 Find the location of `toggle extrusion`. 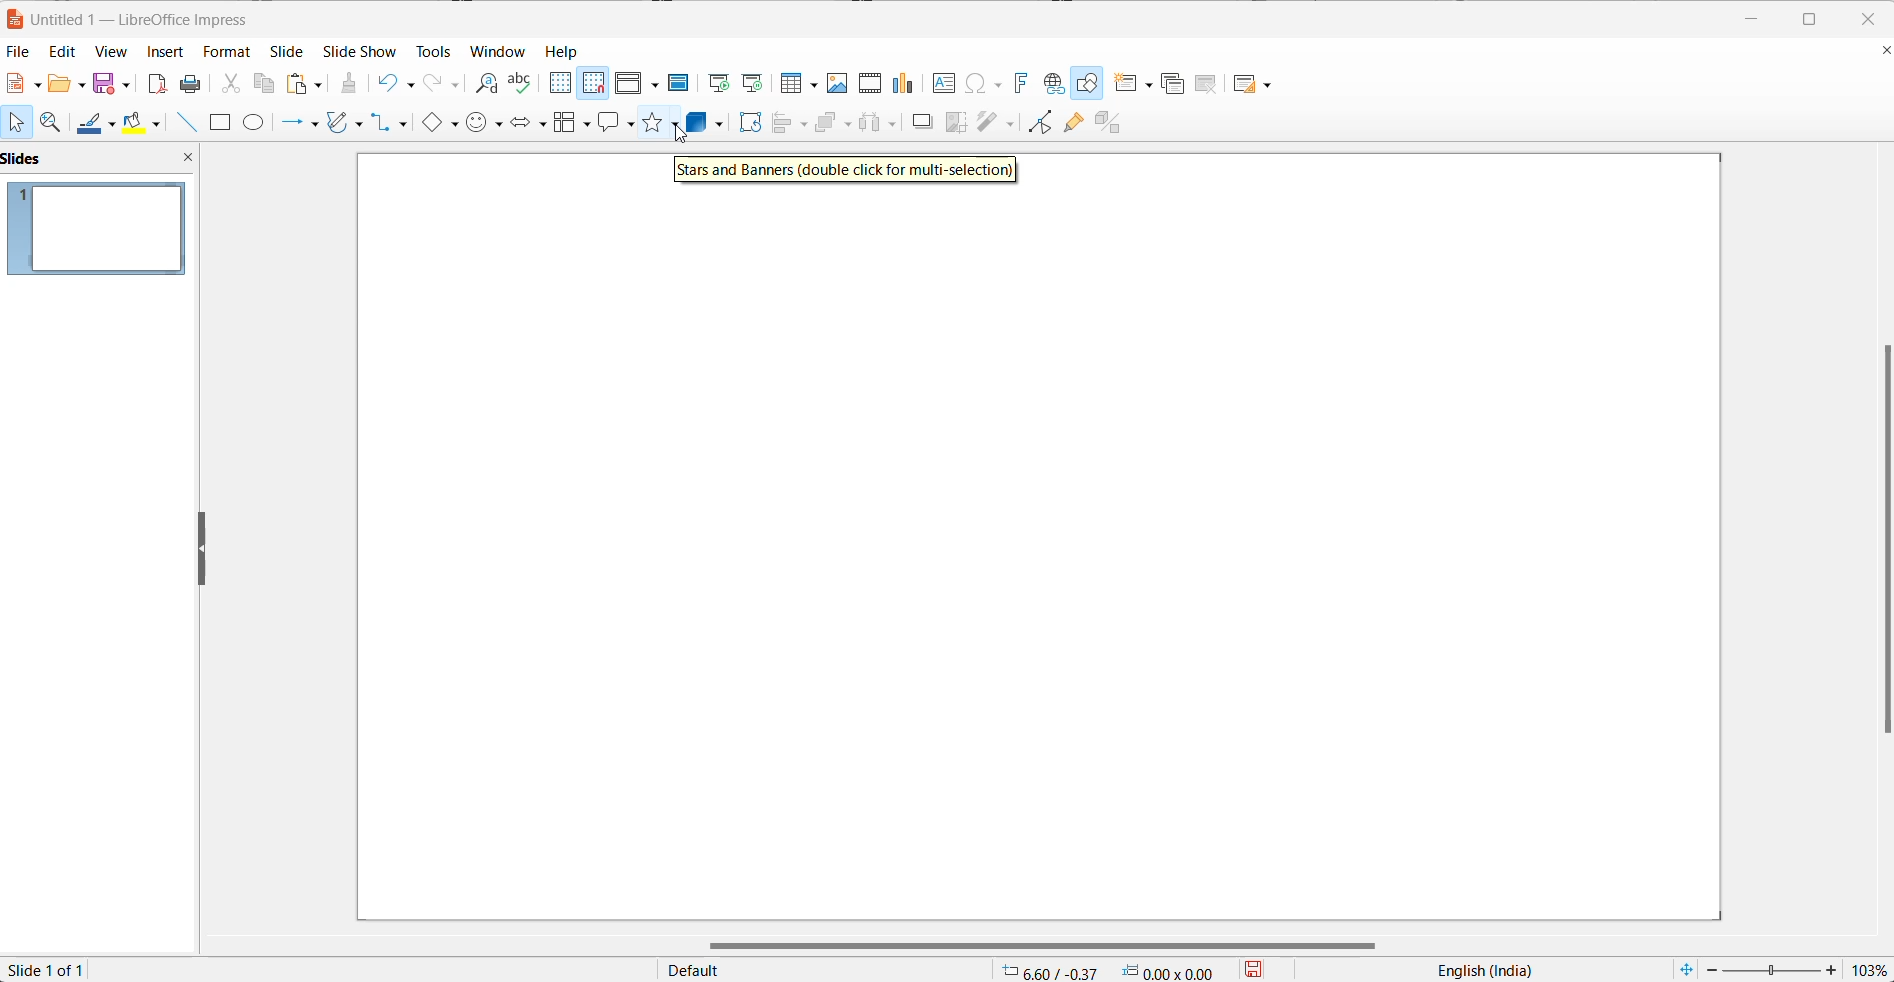

toggle extrusion is located at coordinates (1111, 122).